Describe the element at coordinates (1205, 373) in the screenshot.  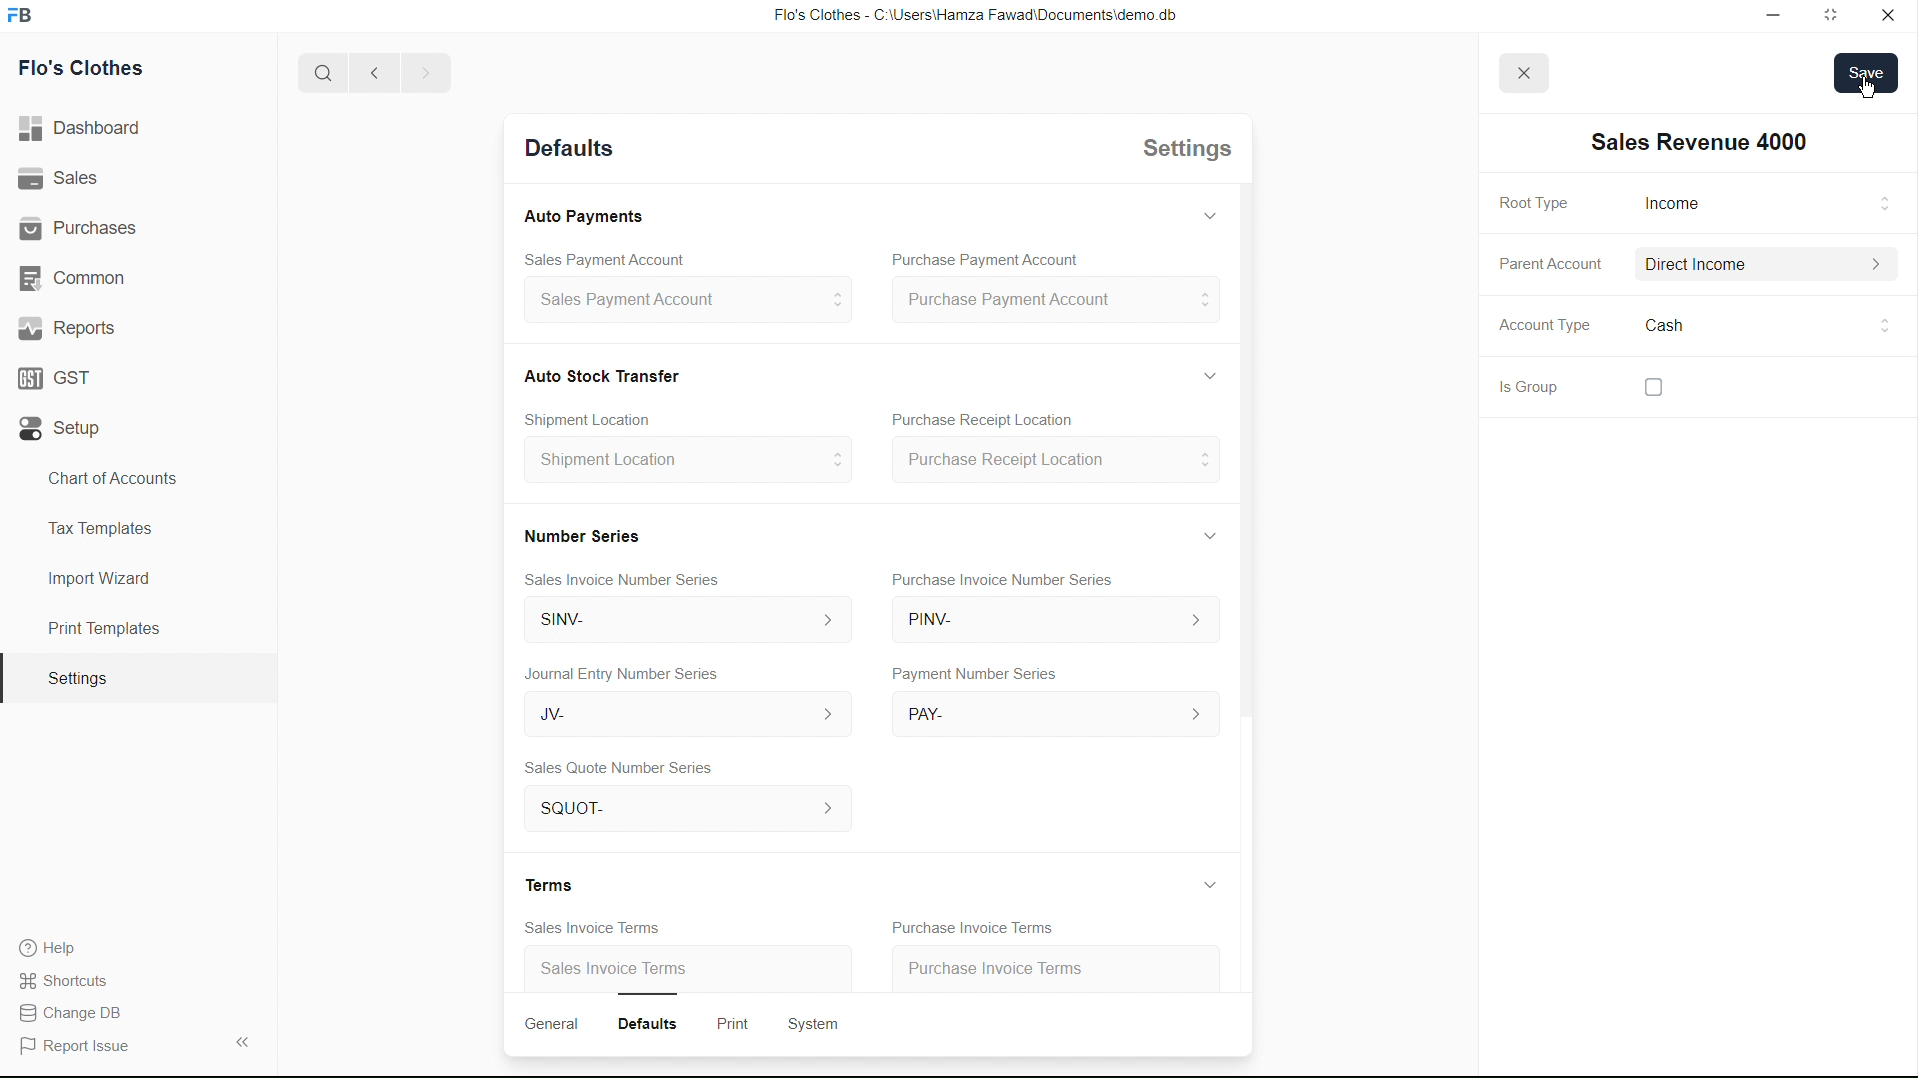
I see `Hide ` at that location.